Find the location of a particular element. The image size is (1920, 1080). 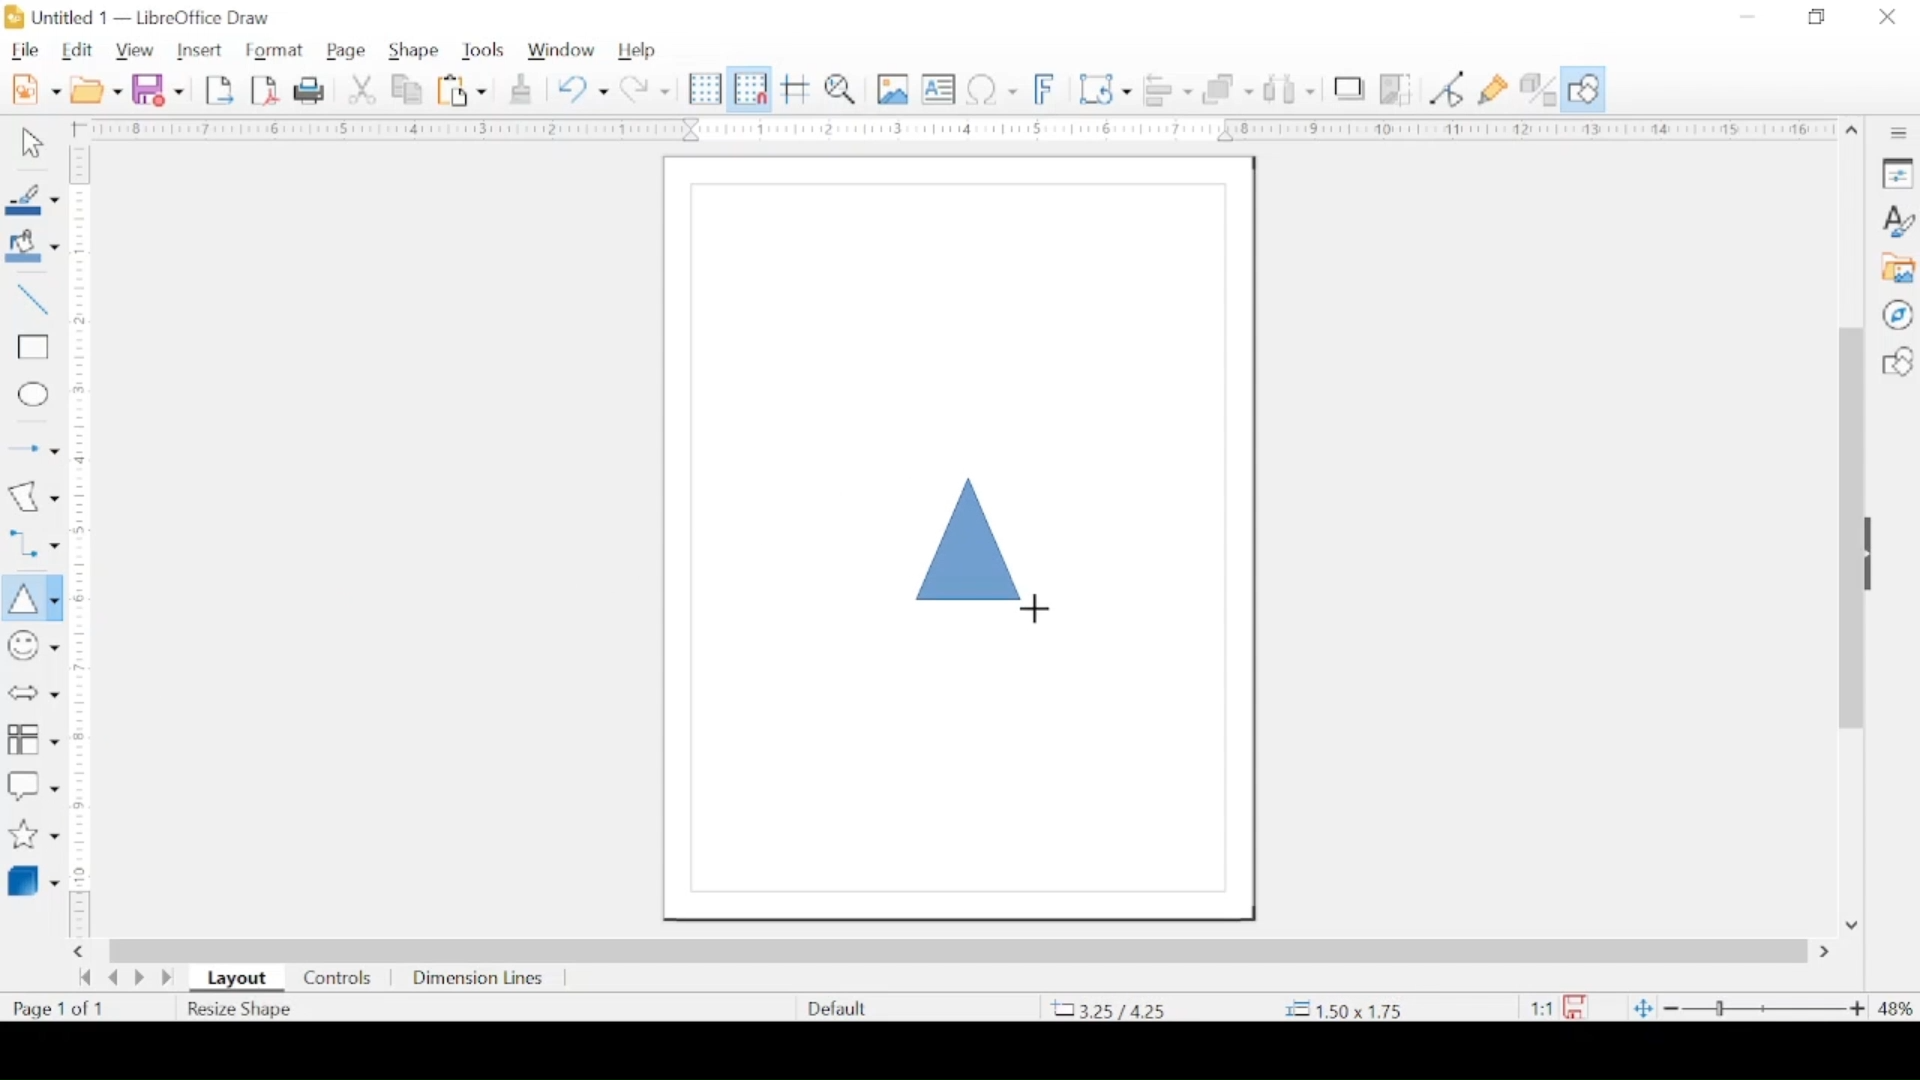

drag handle is located at coordinates (1876, 555).